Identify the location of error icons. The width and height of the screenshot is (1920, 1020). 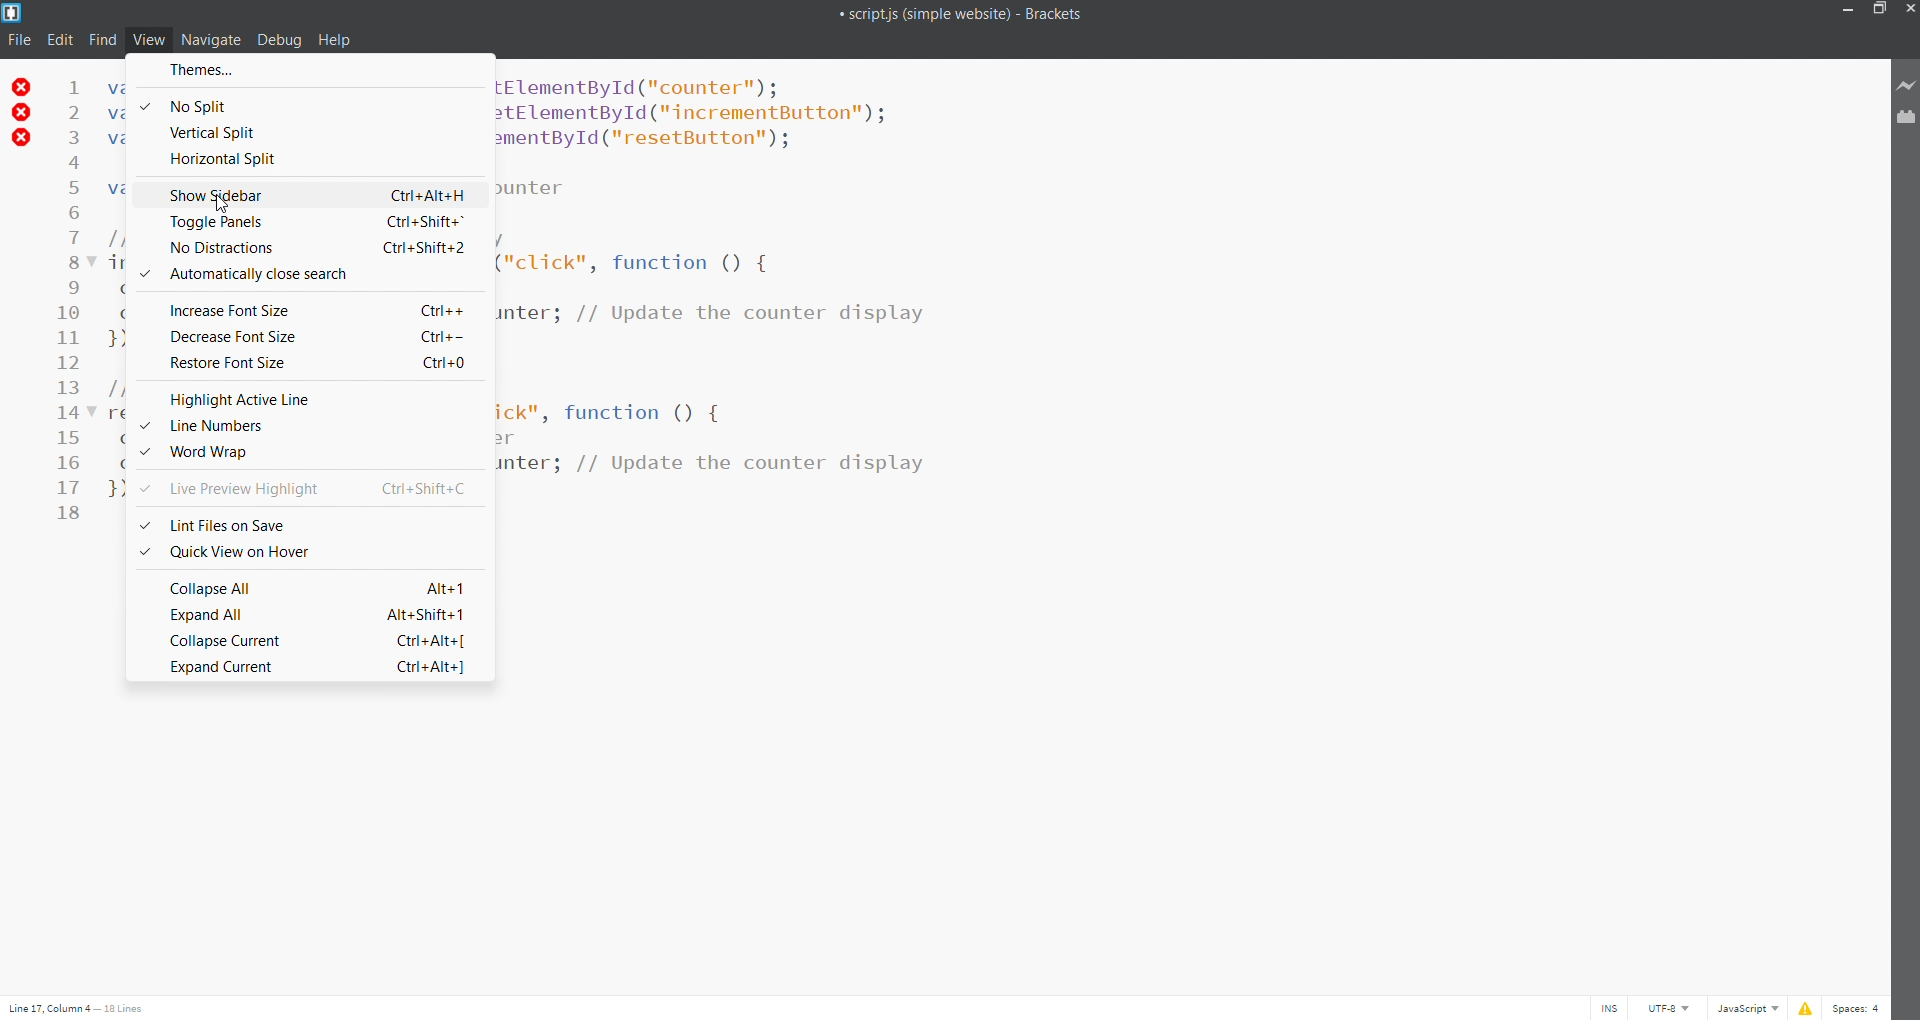
(19, 114).